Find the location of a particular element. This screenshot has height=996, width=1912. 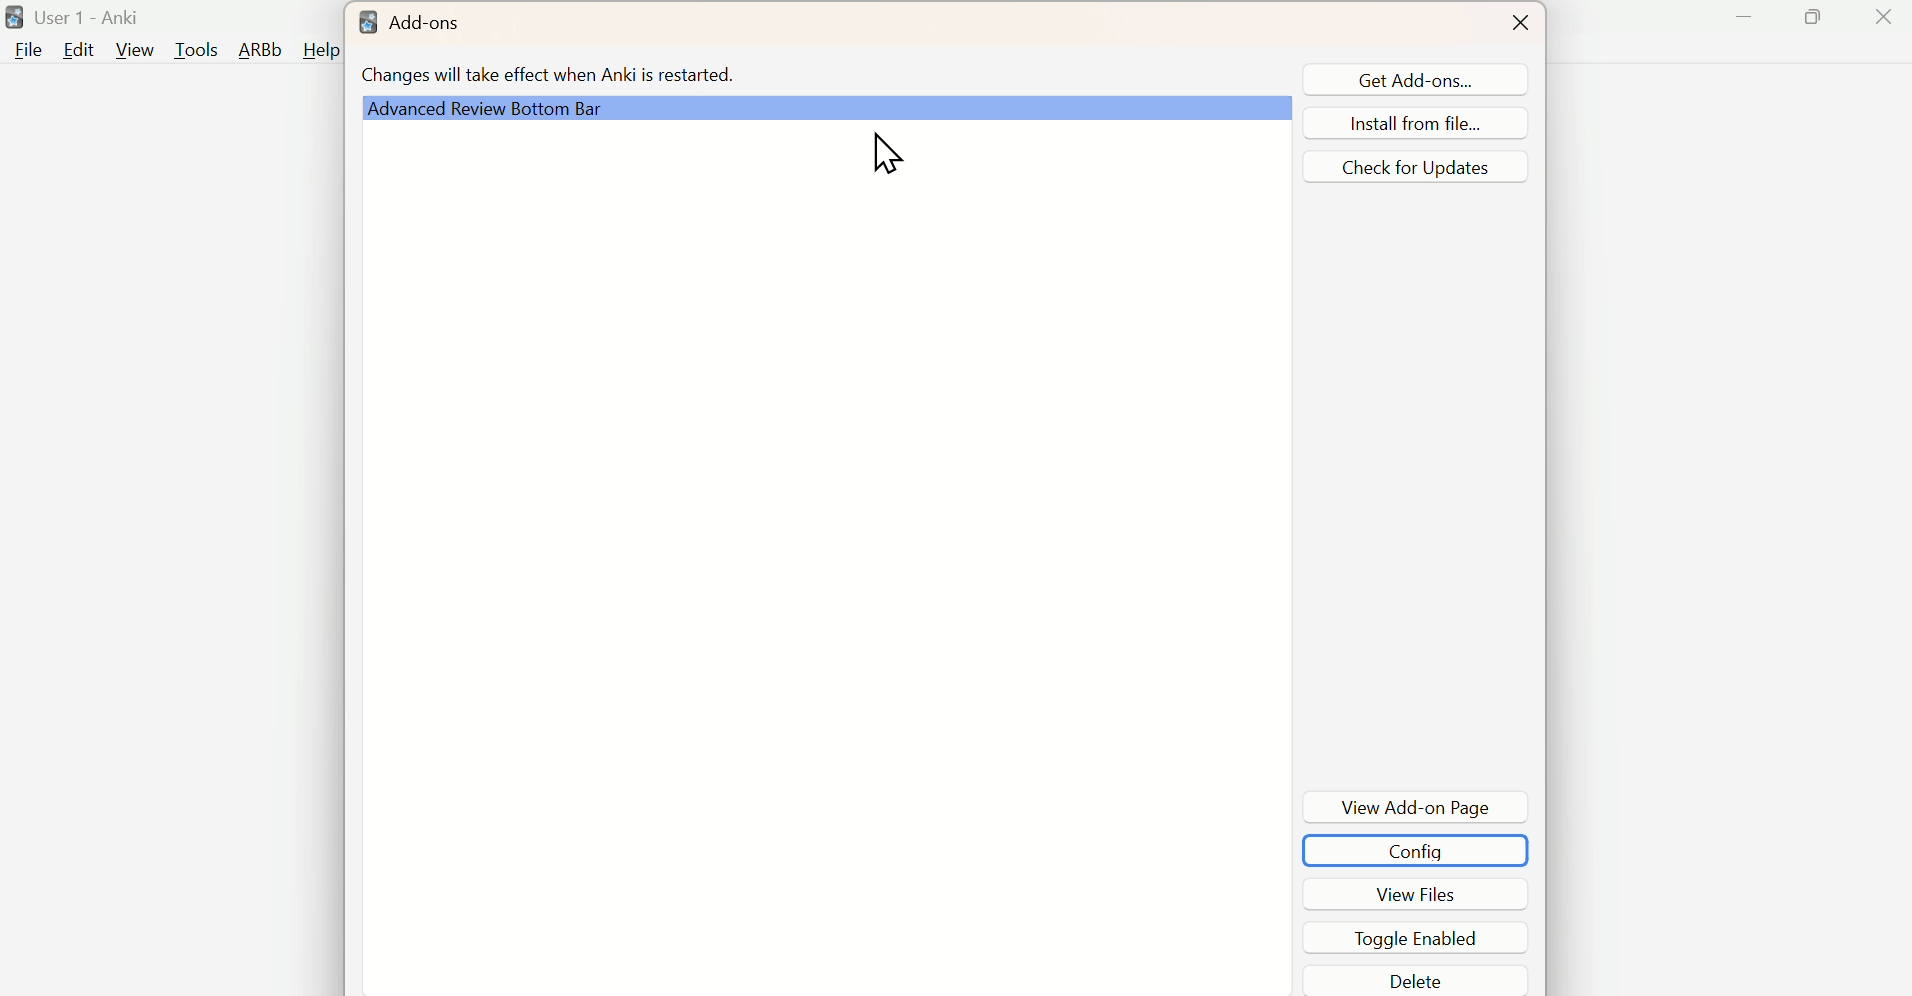

ARBb is located at coordinates (262, 50).